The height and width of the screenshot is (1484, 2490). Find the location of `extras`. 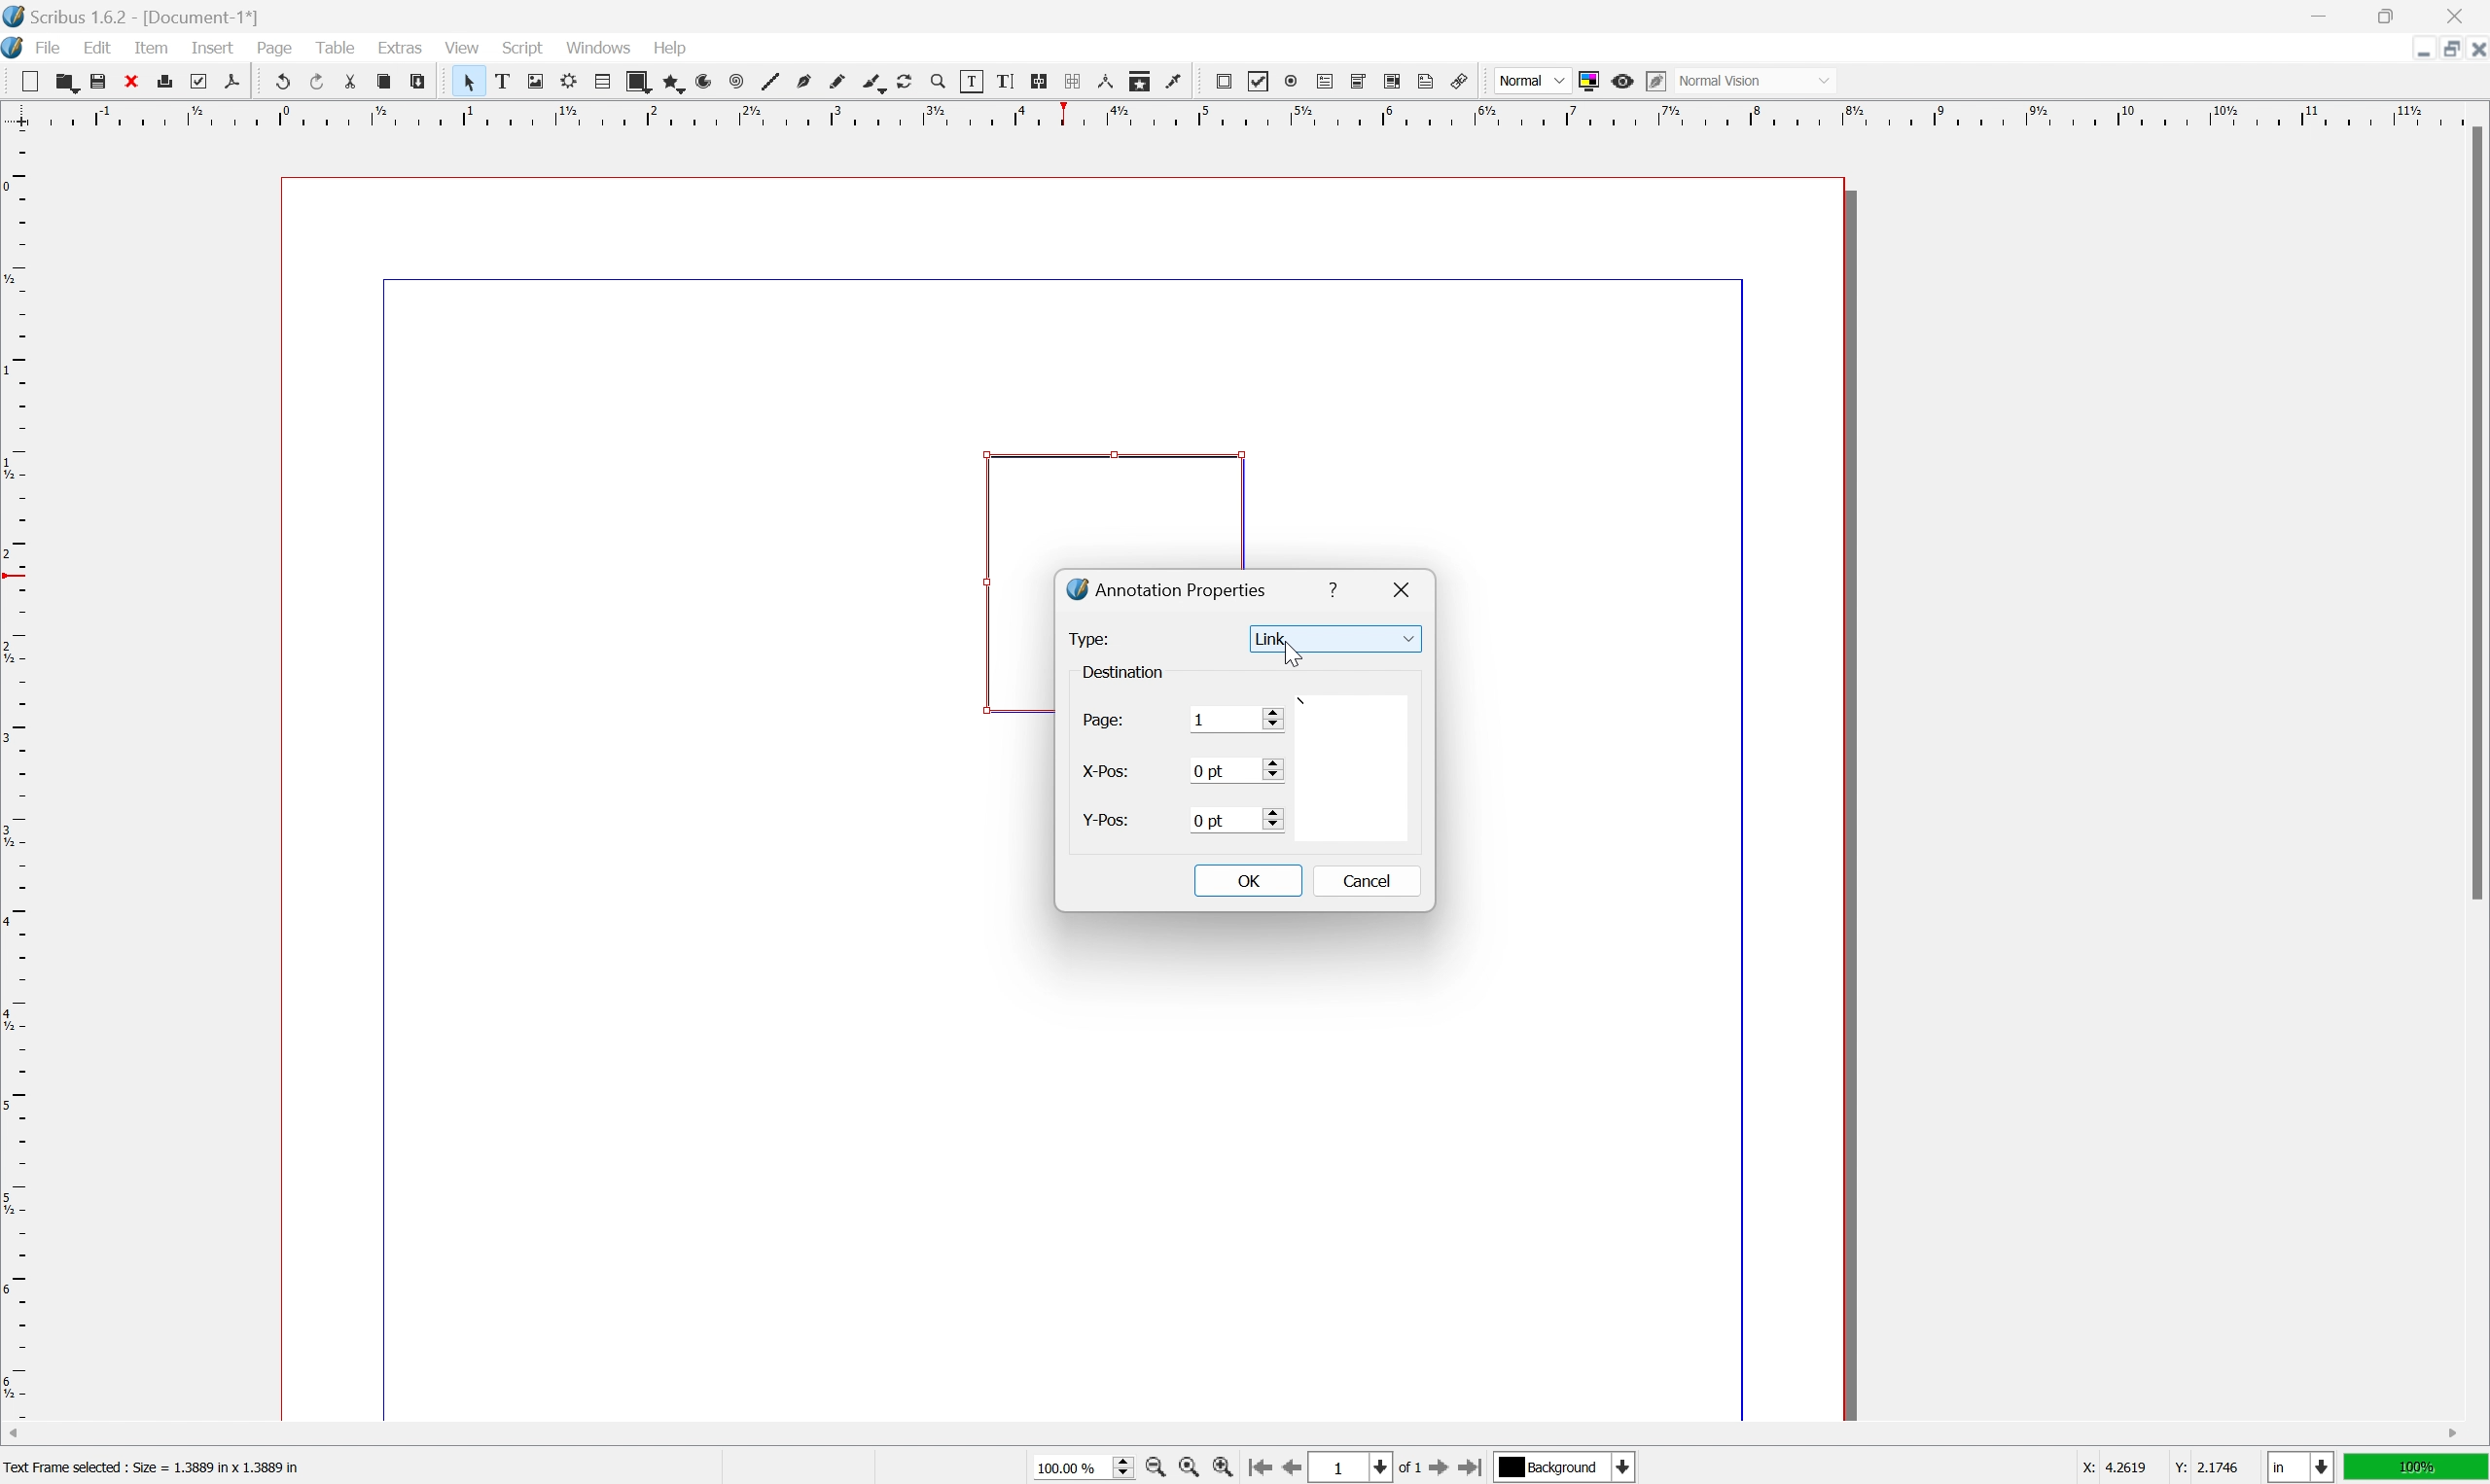

extras is located at coordinates (400, 46).